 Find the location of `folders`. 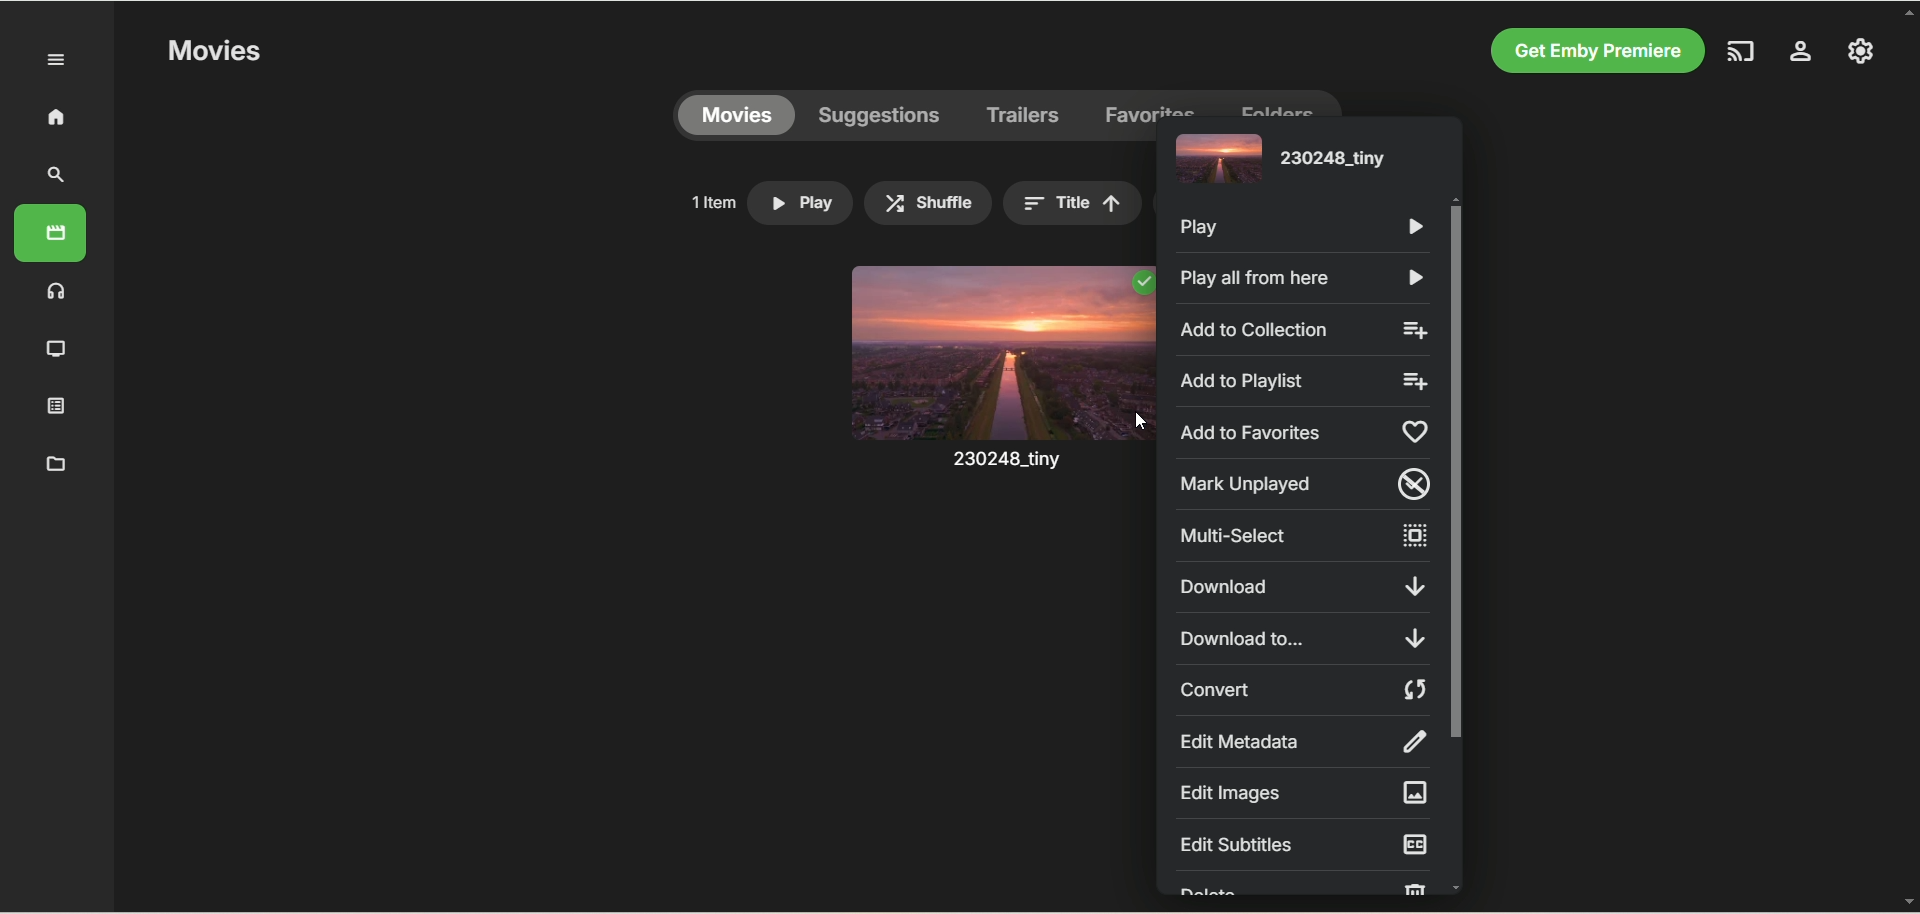

folders is located at coordinates (1276, 103).